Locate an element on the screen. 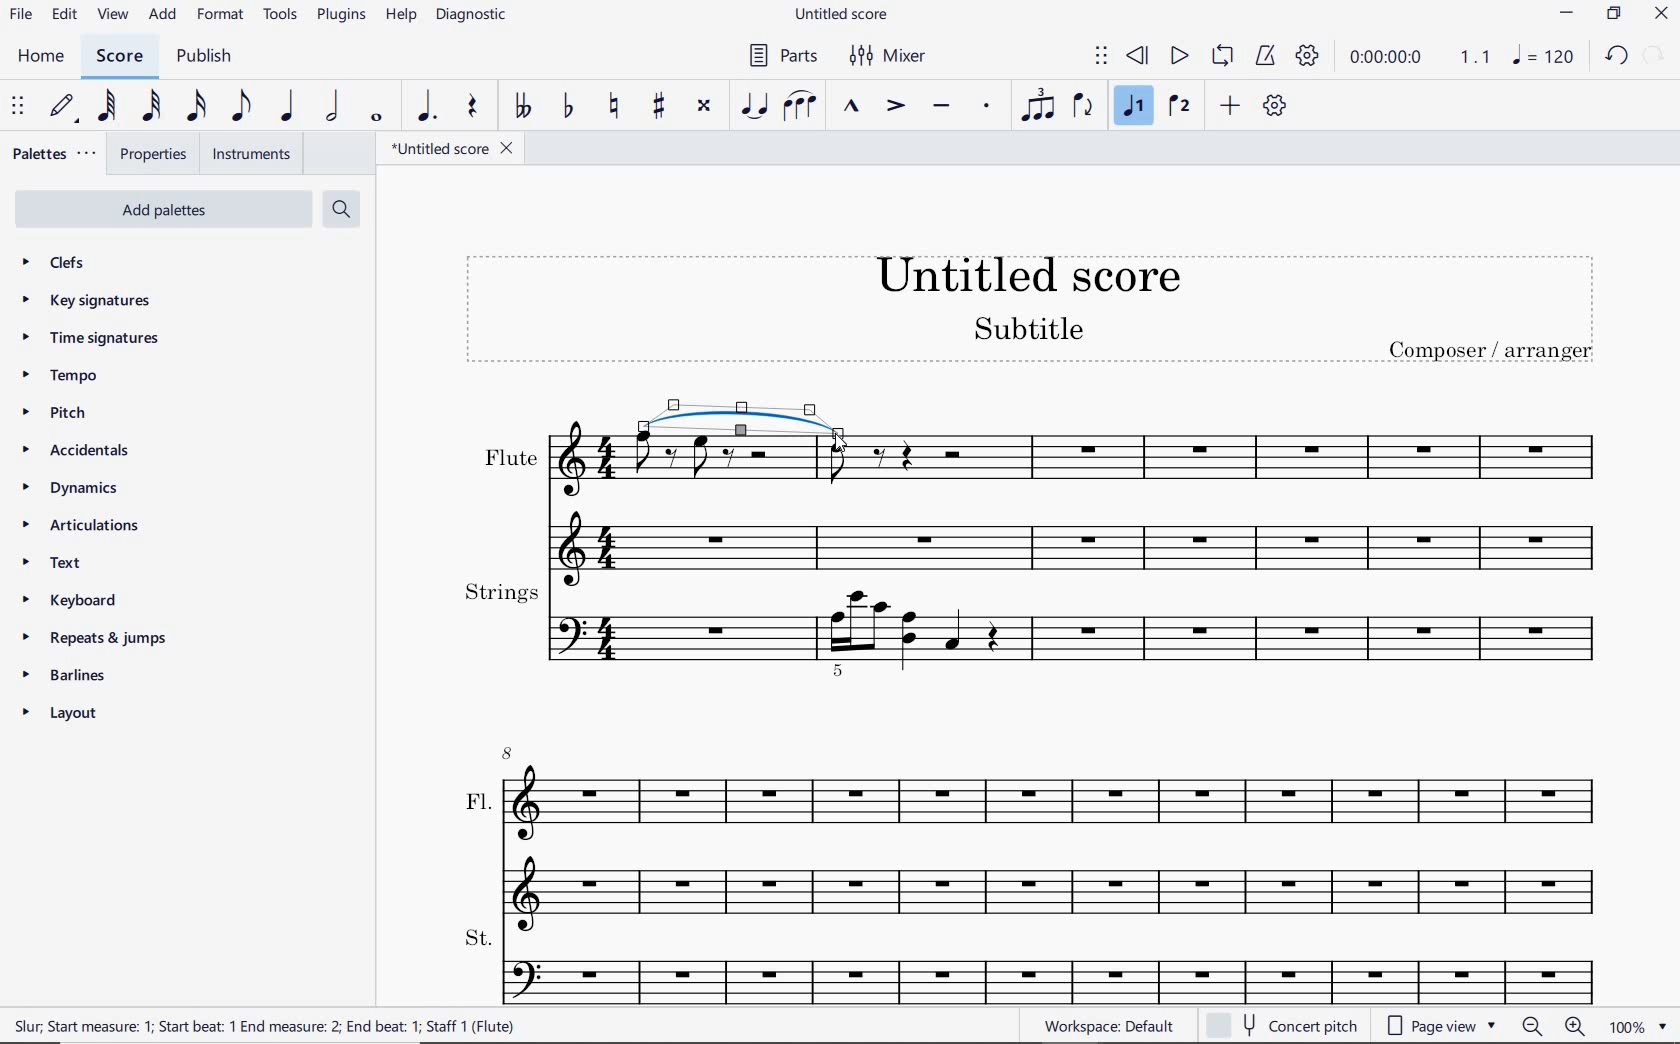 This screenshot has height=1044, width=1680. clefs is located at coordinates (65, 265).